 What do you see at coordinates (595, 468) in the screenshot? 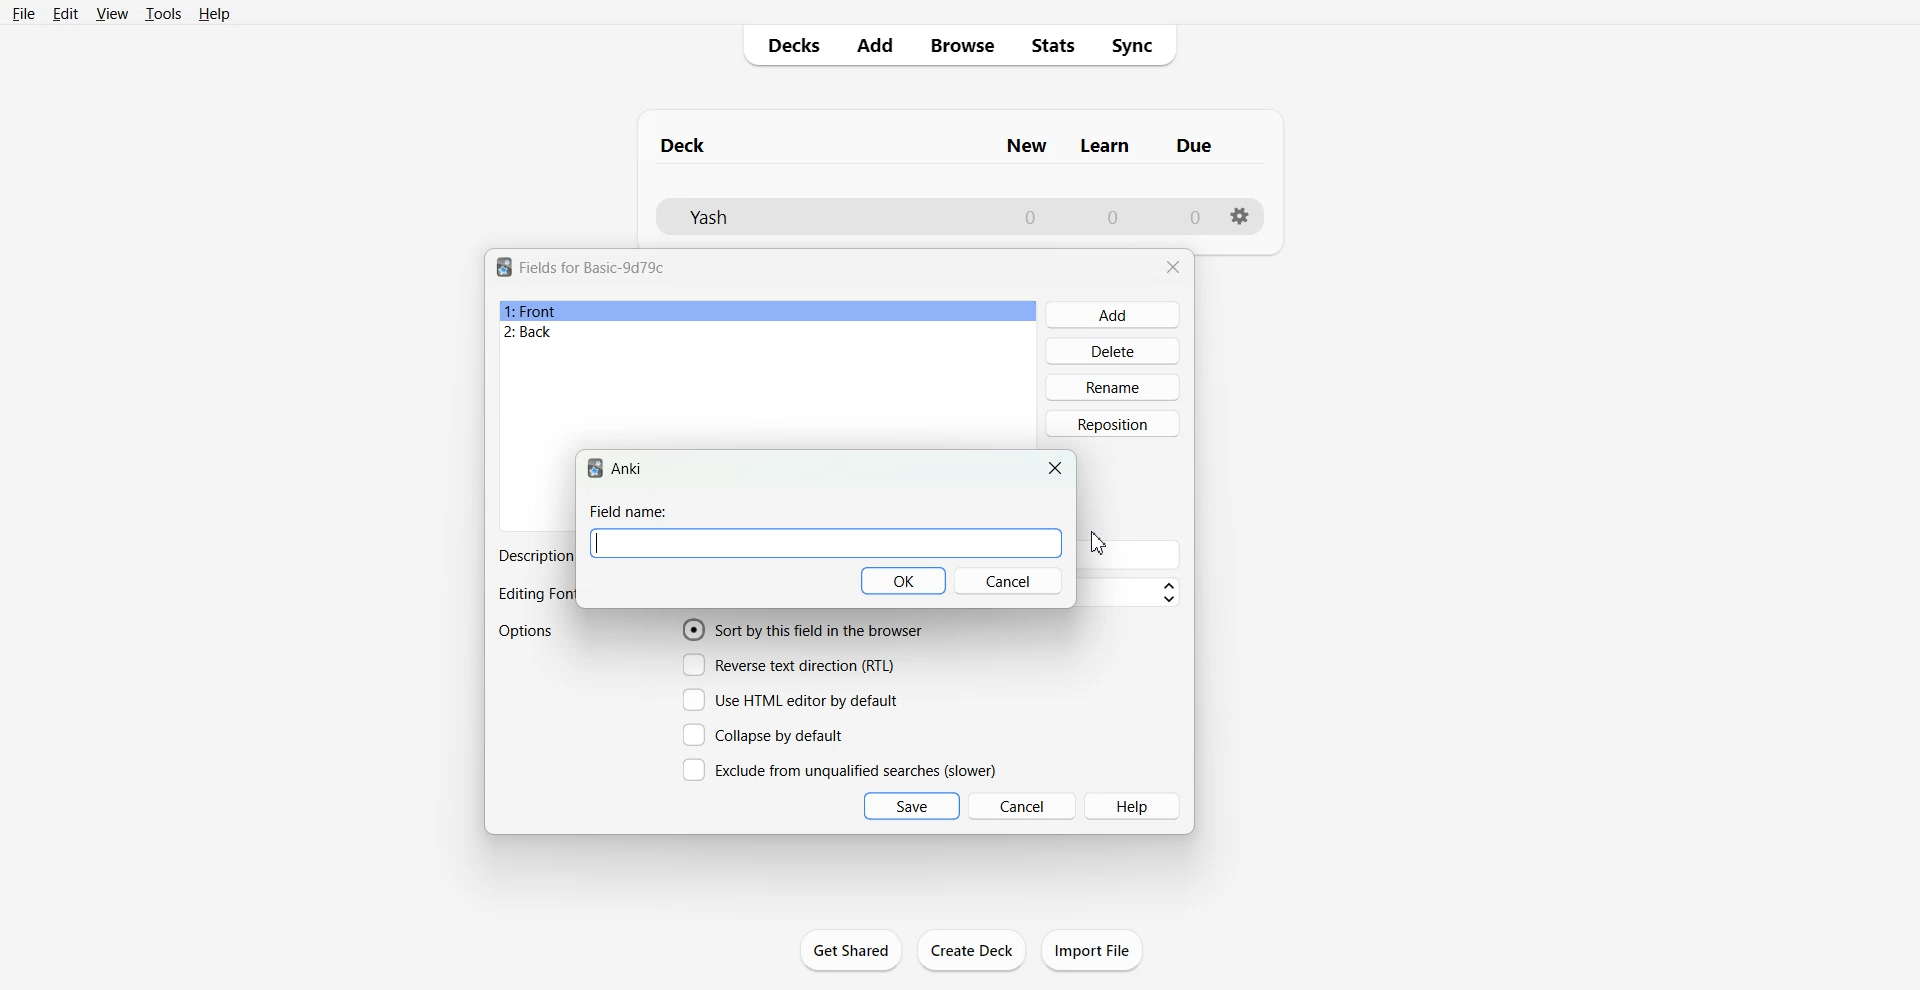
I see `Software logo` at bounding box center [595, 468].